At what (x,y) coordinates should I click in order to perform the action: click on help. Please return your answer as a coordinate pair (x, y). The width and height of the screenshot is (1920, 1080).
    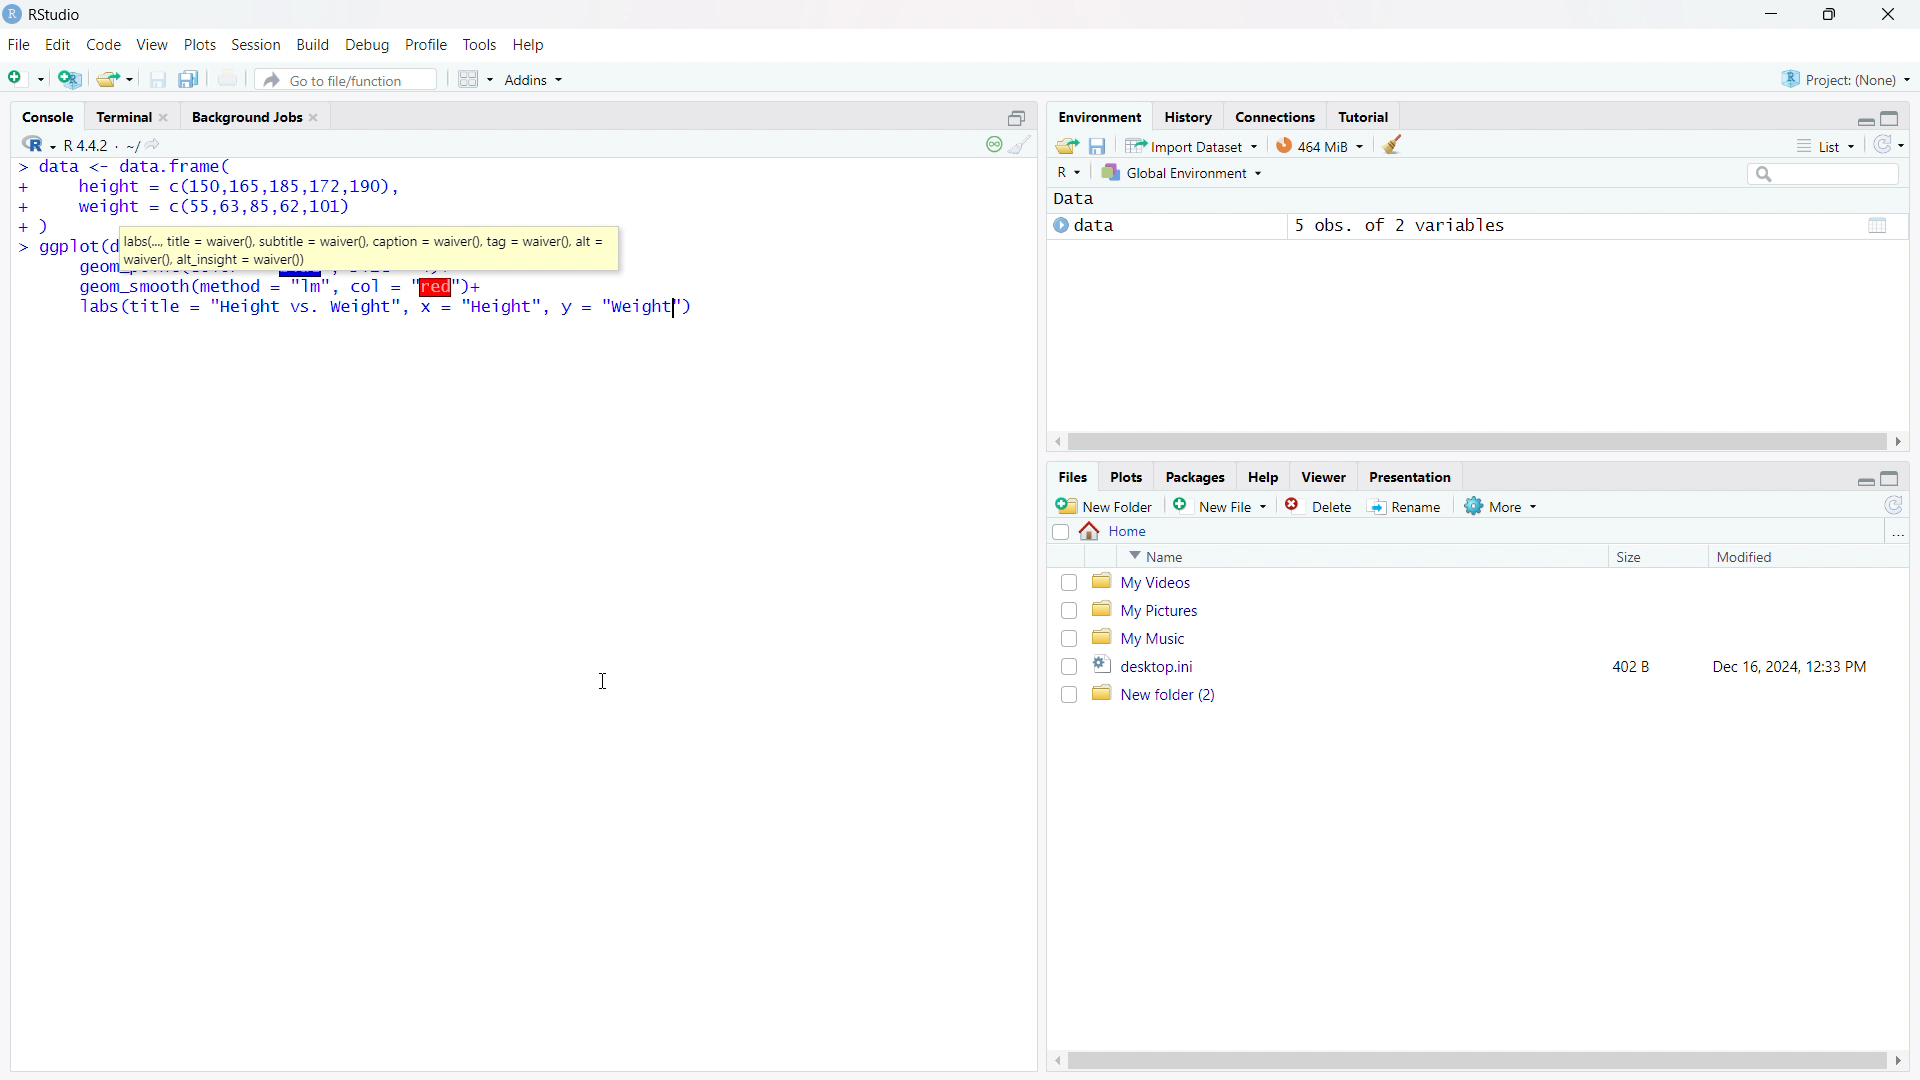
    Looking at the image, I should click on (1263, 478).